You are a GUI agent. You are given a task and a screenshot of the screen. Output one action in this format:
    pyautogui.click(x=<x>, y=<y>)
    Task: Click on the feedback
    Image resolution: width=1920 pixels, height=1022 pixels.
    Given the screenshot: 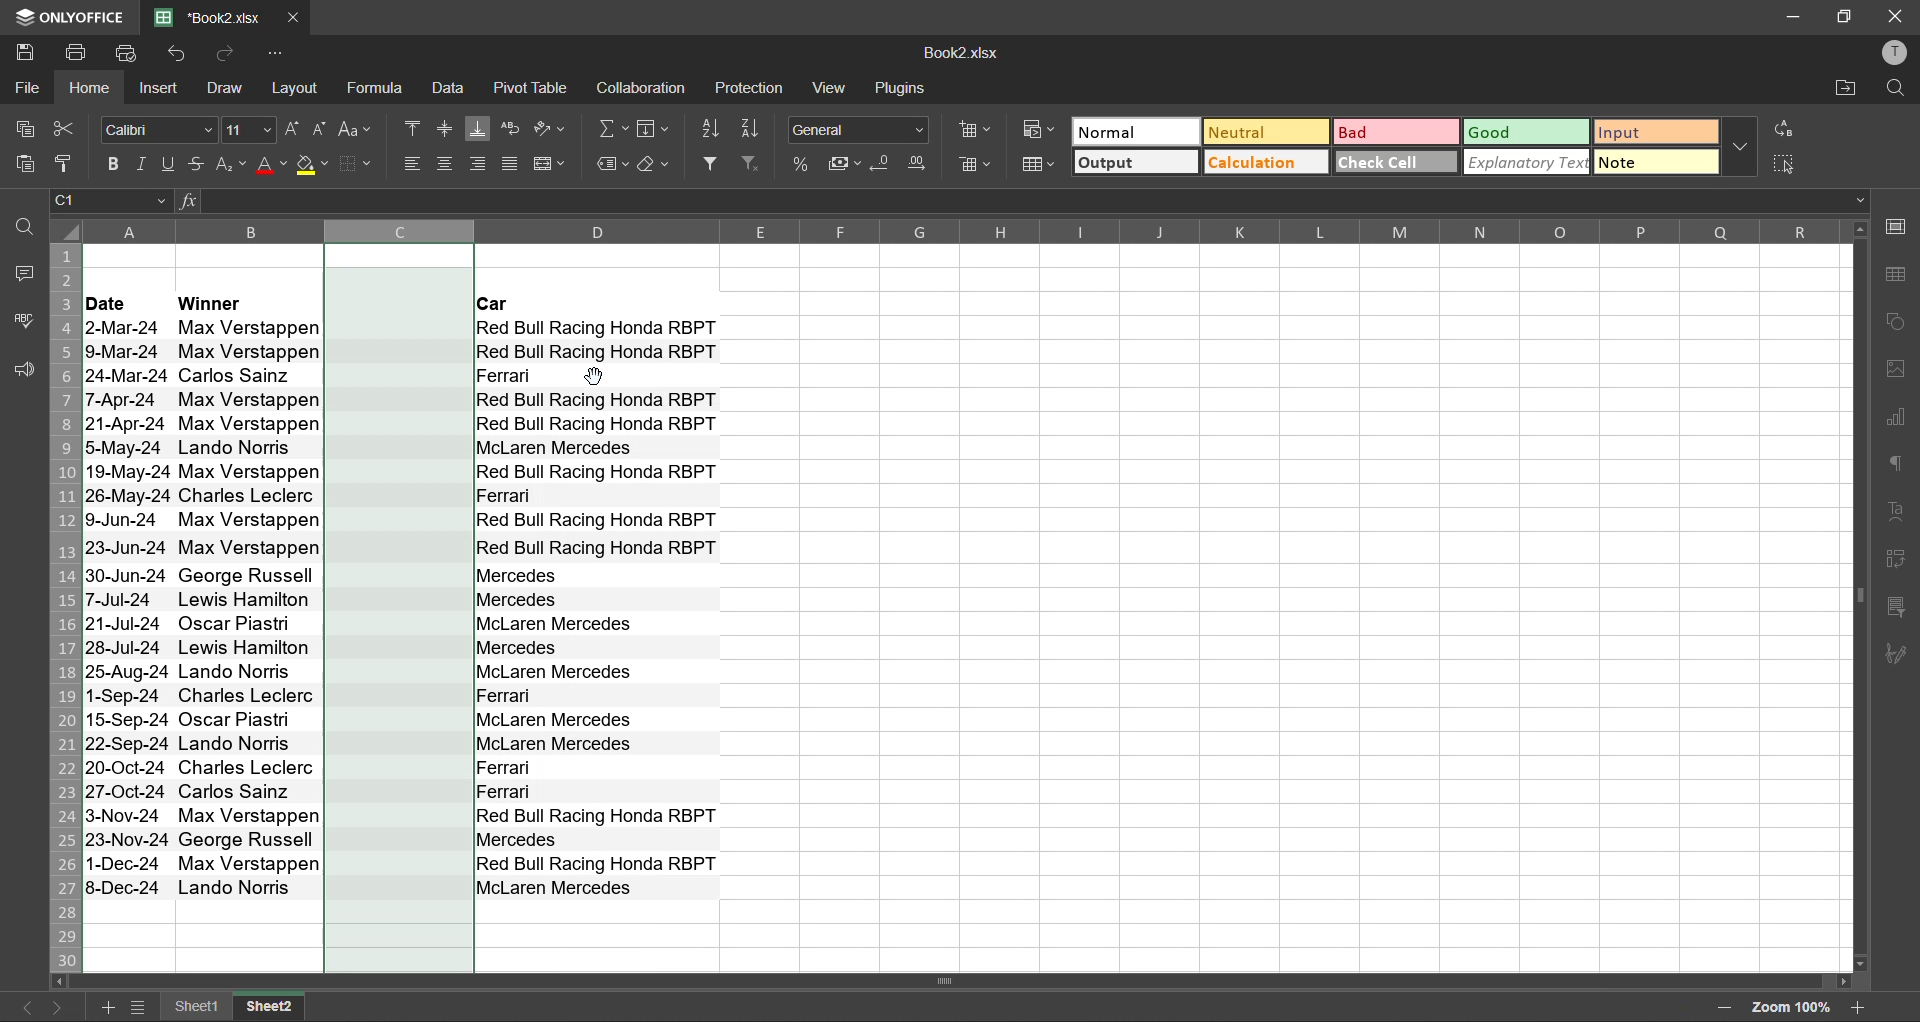 What is the action you would take?
    pyautogui.click(x=22, y=371)
    